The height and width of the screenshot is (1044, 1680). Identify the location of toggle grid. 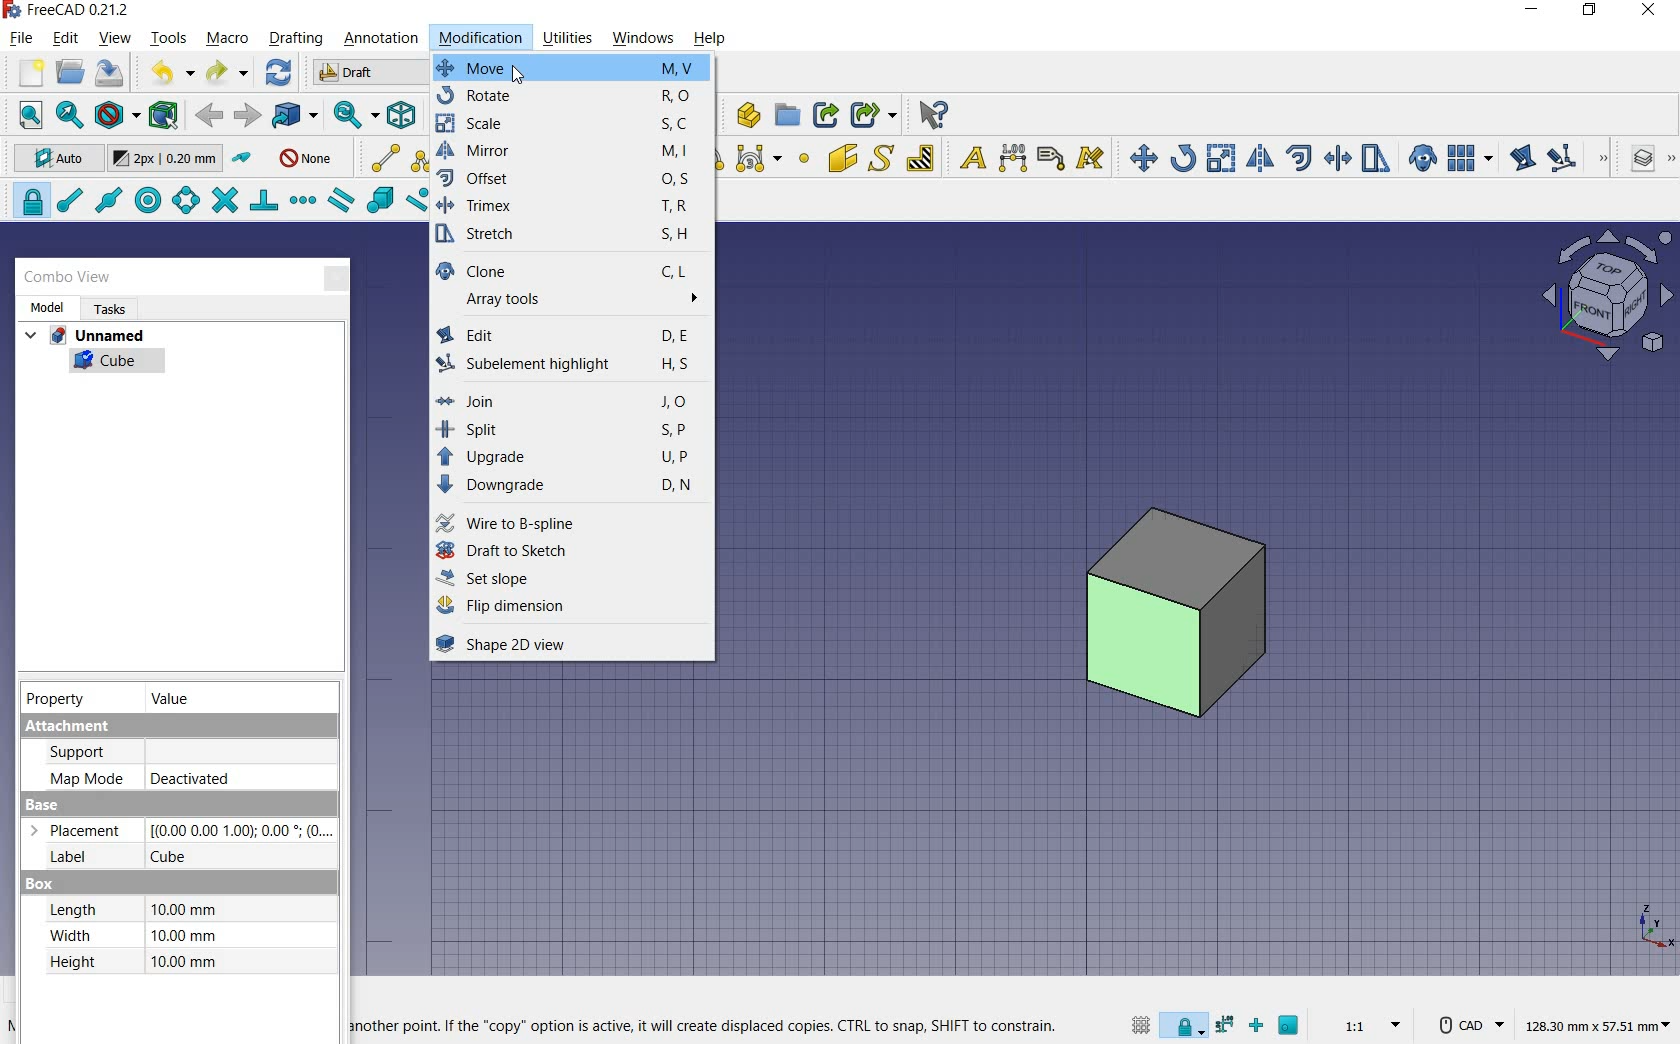
(1141, 1027).